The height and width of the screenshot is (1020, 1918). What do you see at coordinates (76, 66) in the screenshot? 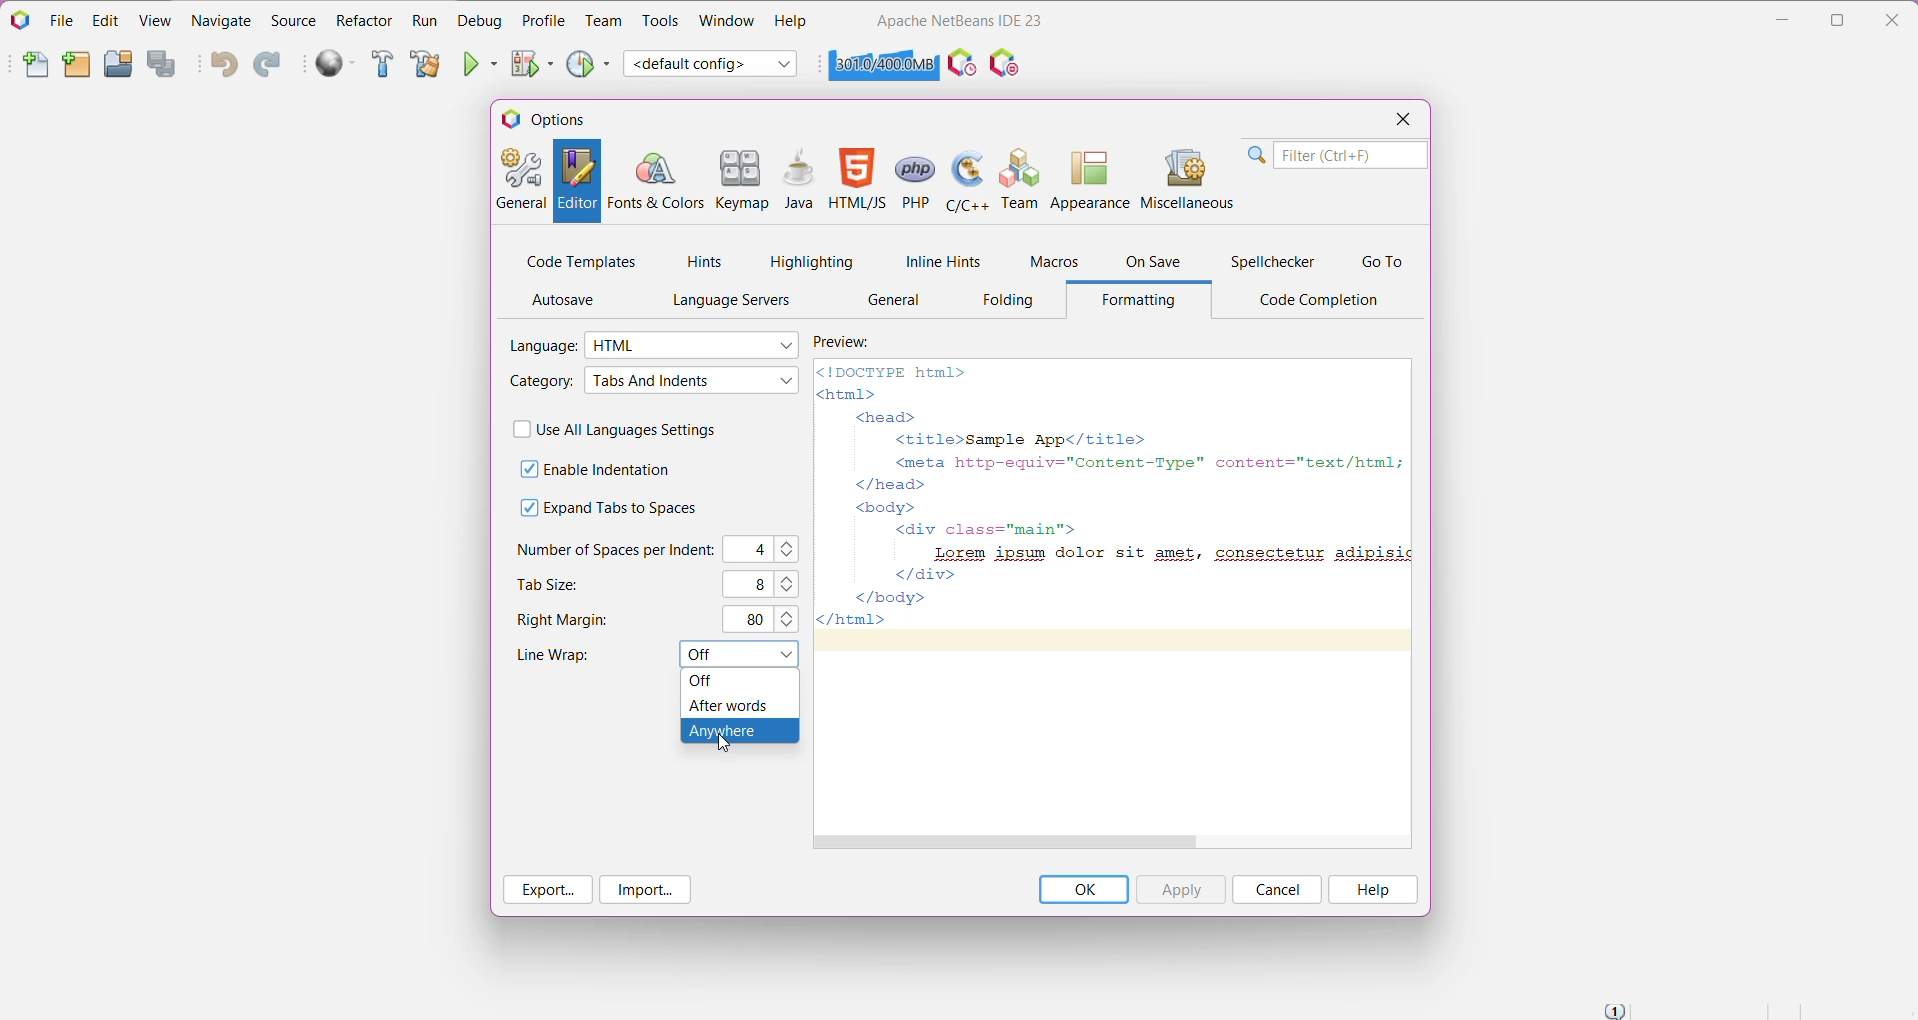
I see `New Project` at bounding box center [76, 66].